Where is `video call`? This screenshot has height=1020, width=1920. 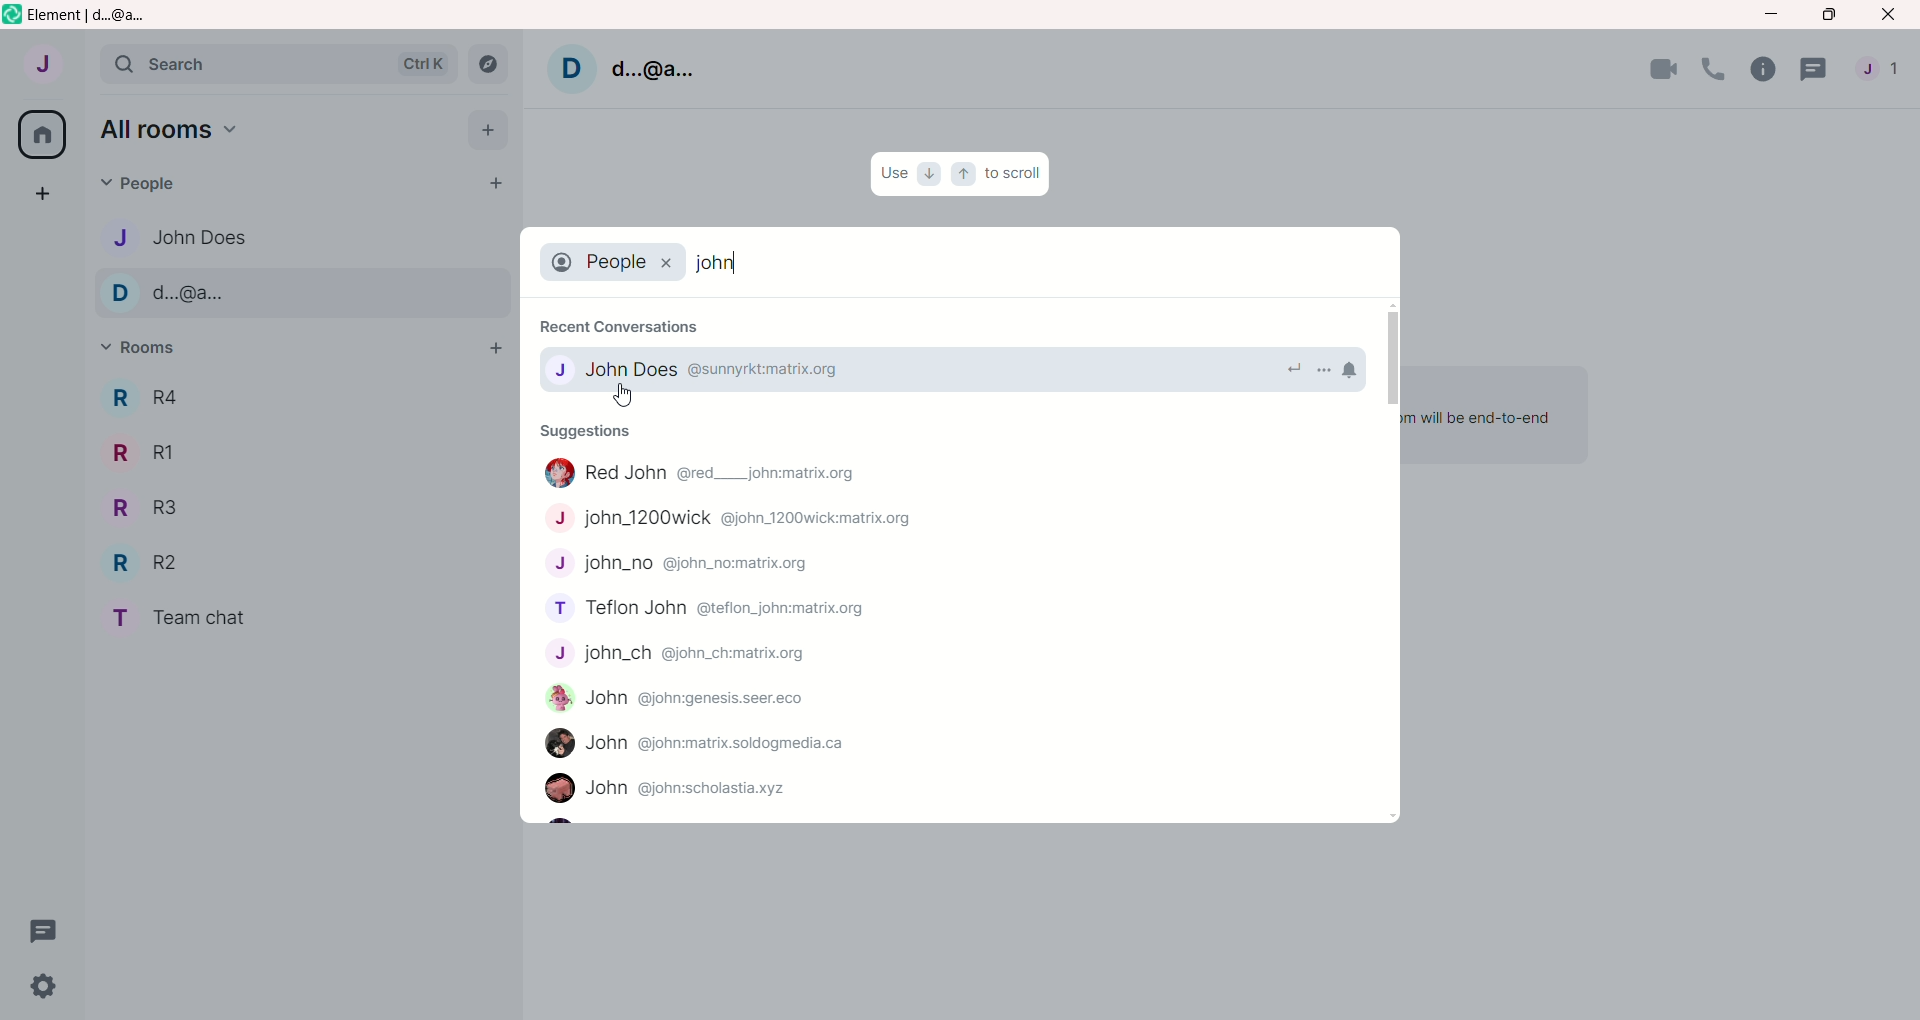
video call is located at coordinates (1664, 68).